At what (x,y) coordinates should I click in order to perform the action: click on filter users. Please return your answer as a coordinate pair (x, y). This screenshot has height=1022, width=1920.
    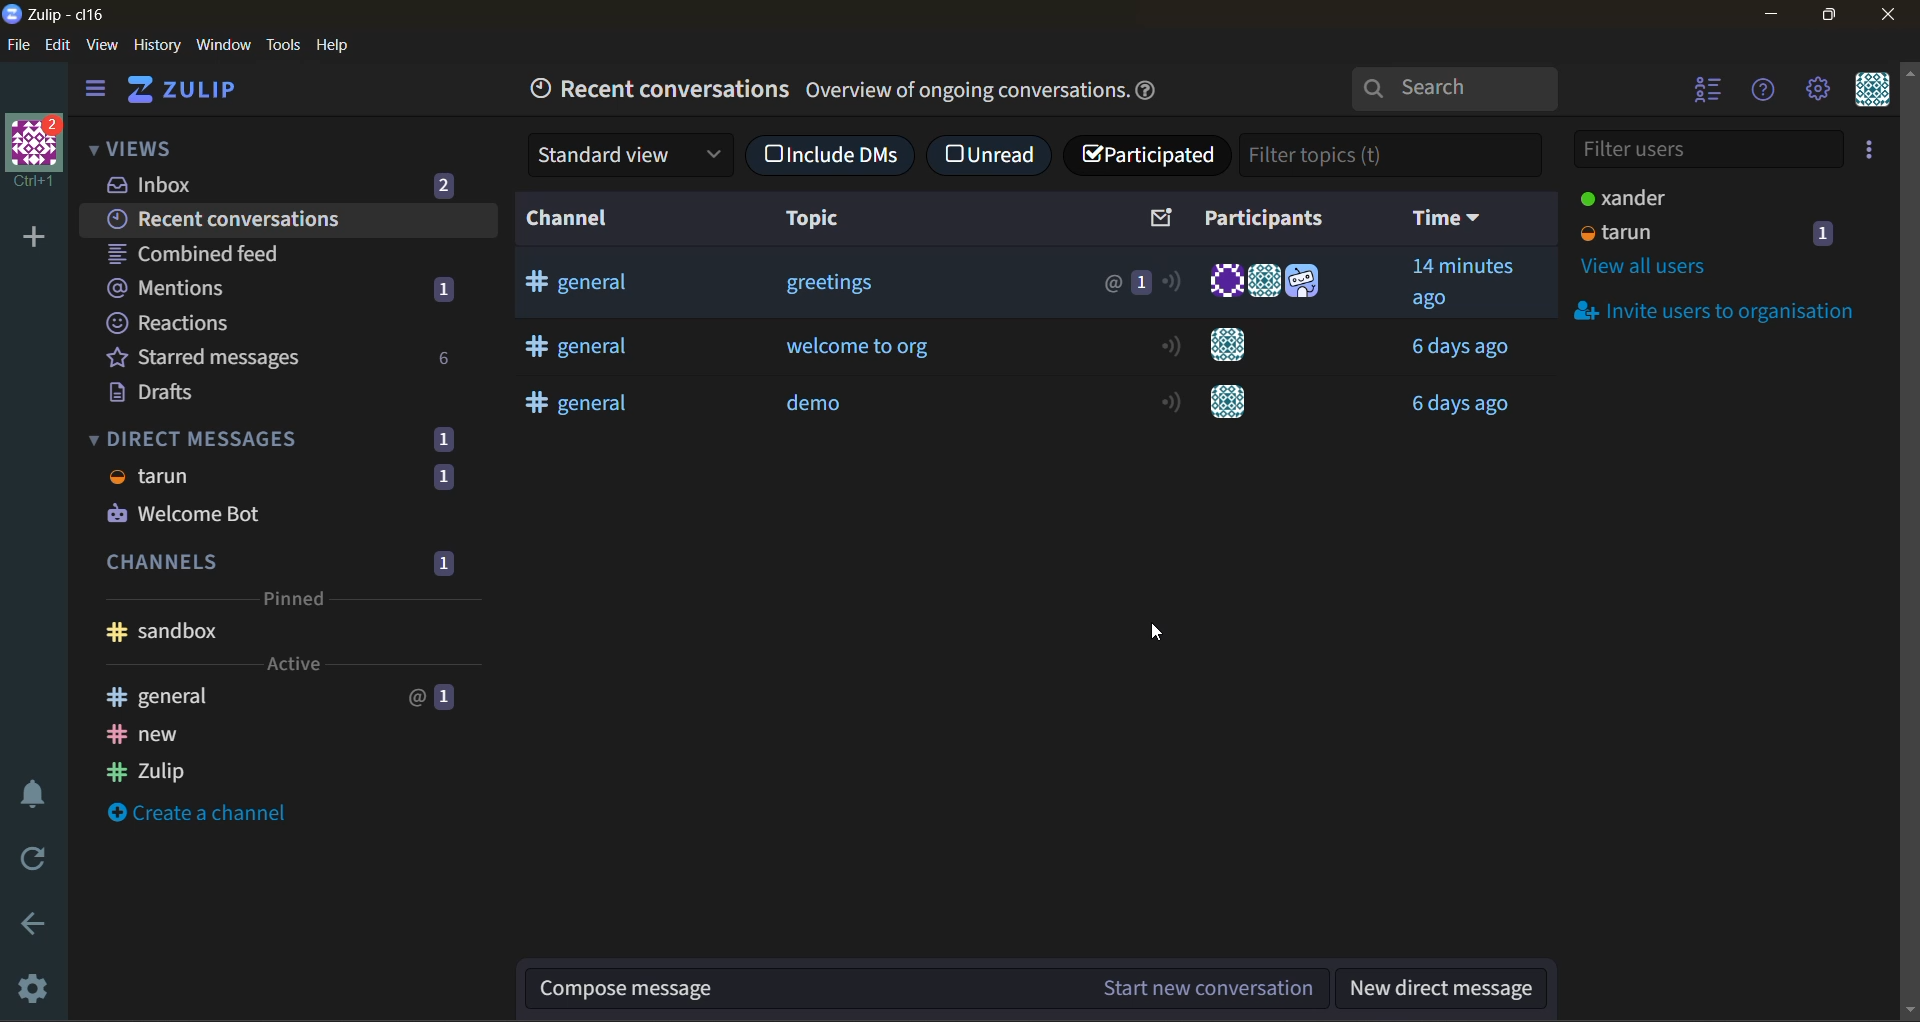
    Looking at the image, I should click on (1704, 148).